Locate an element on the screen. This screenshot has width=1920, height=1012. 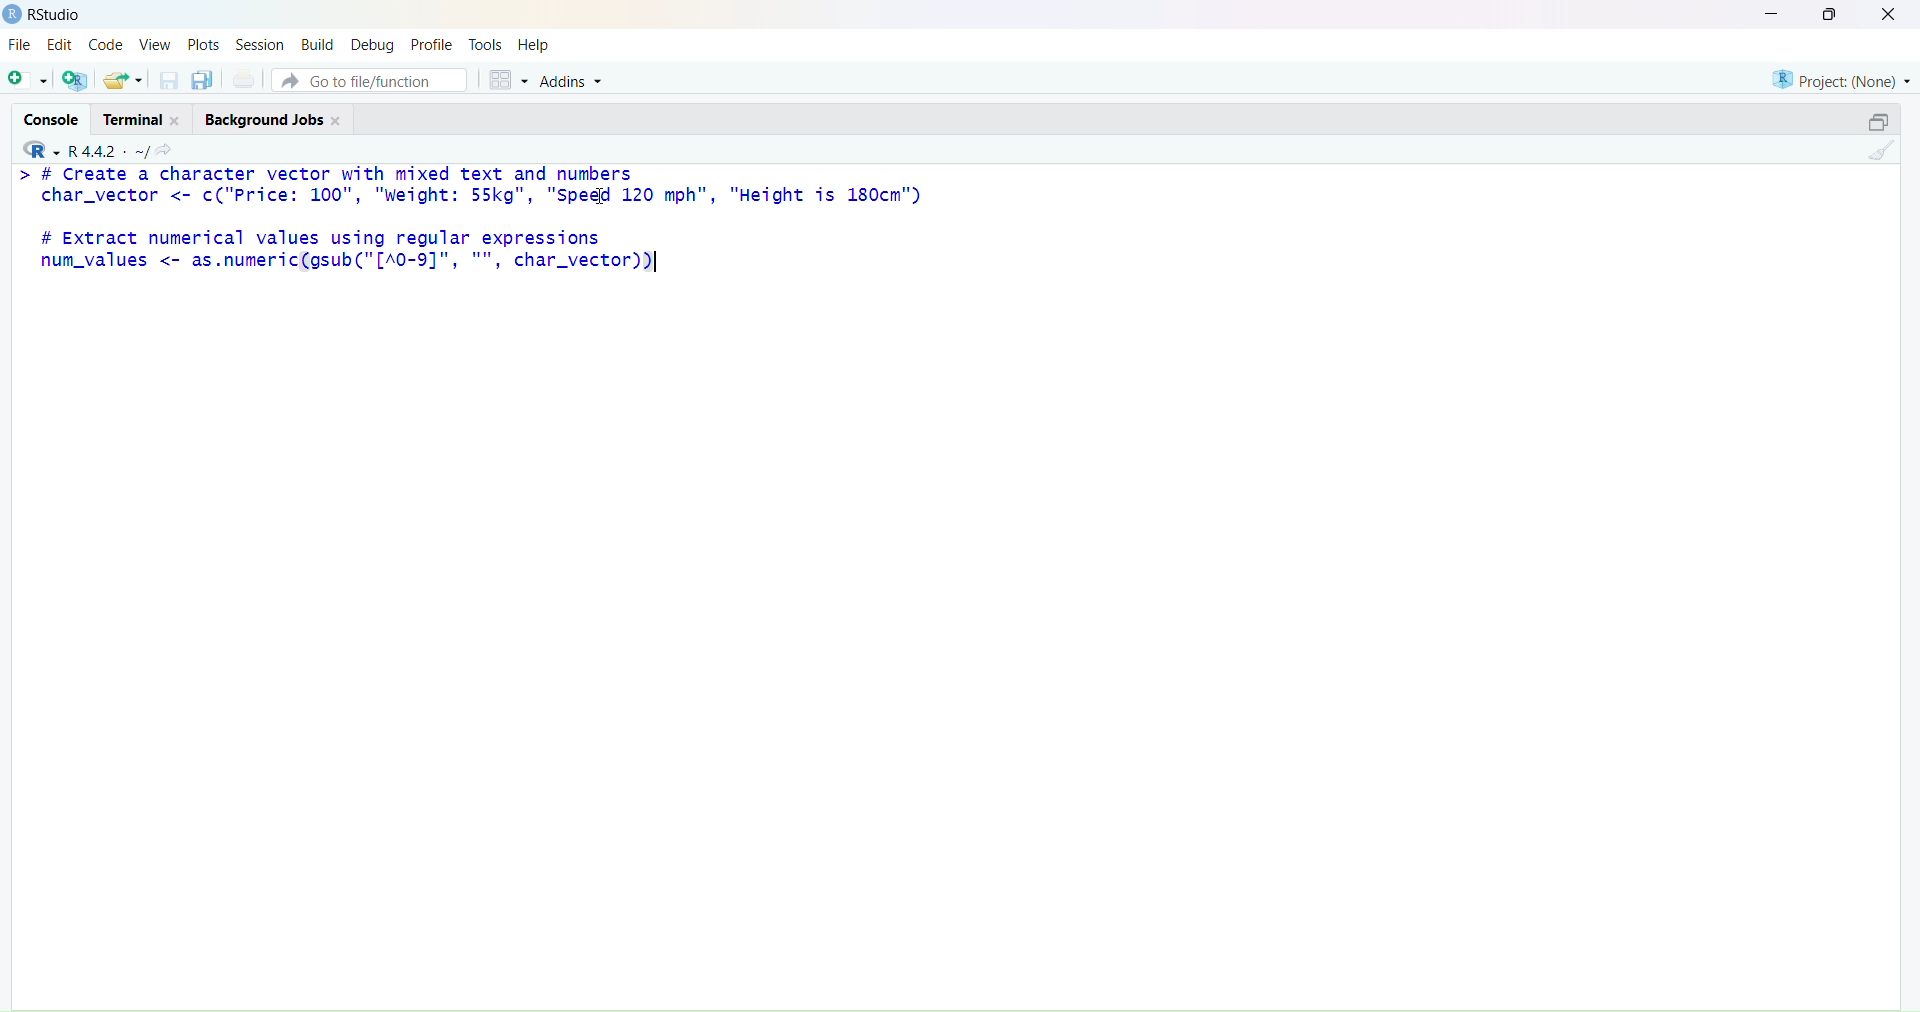
copy is located at coordinates (202, 80).